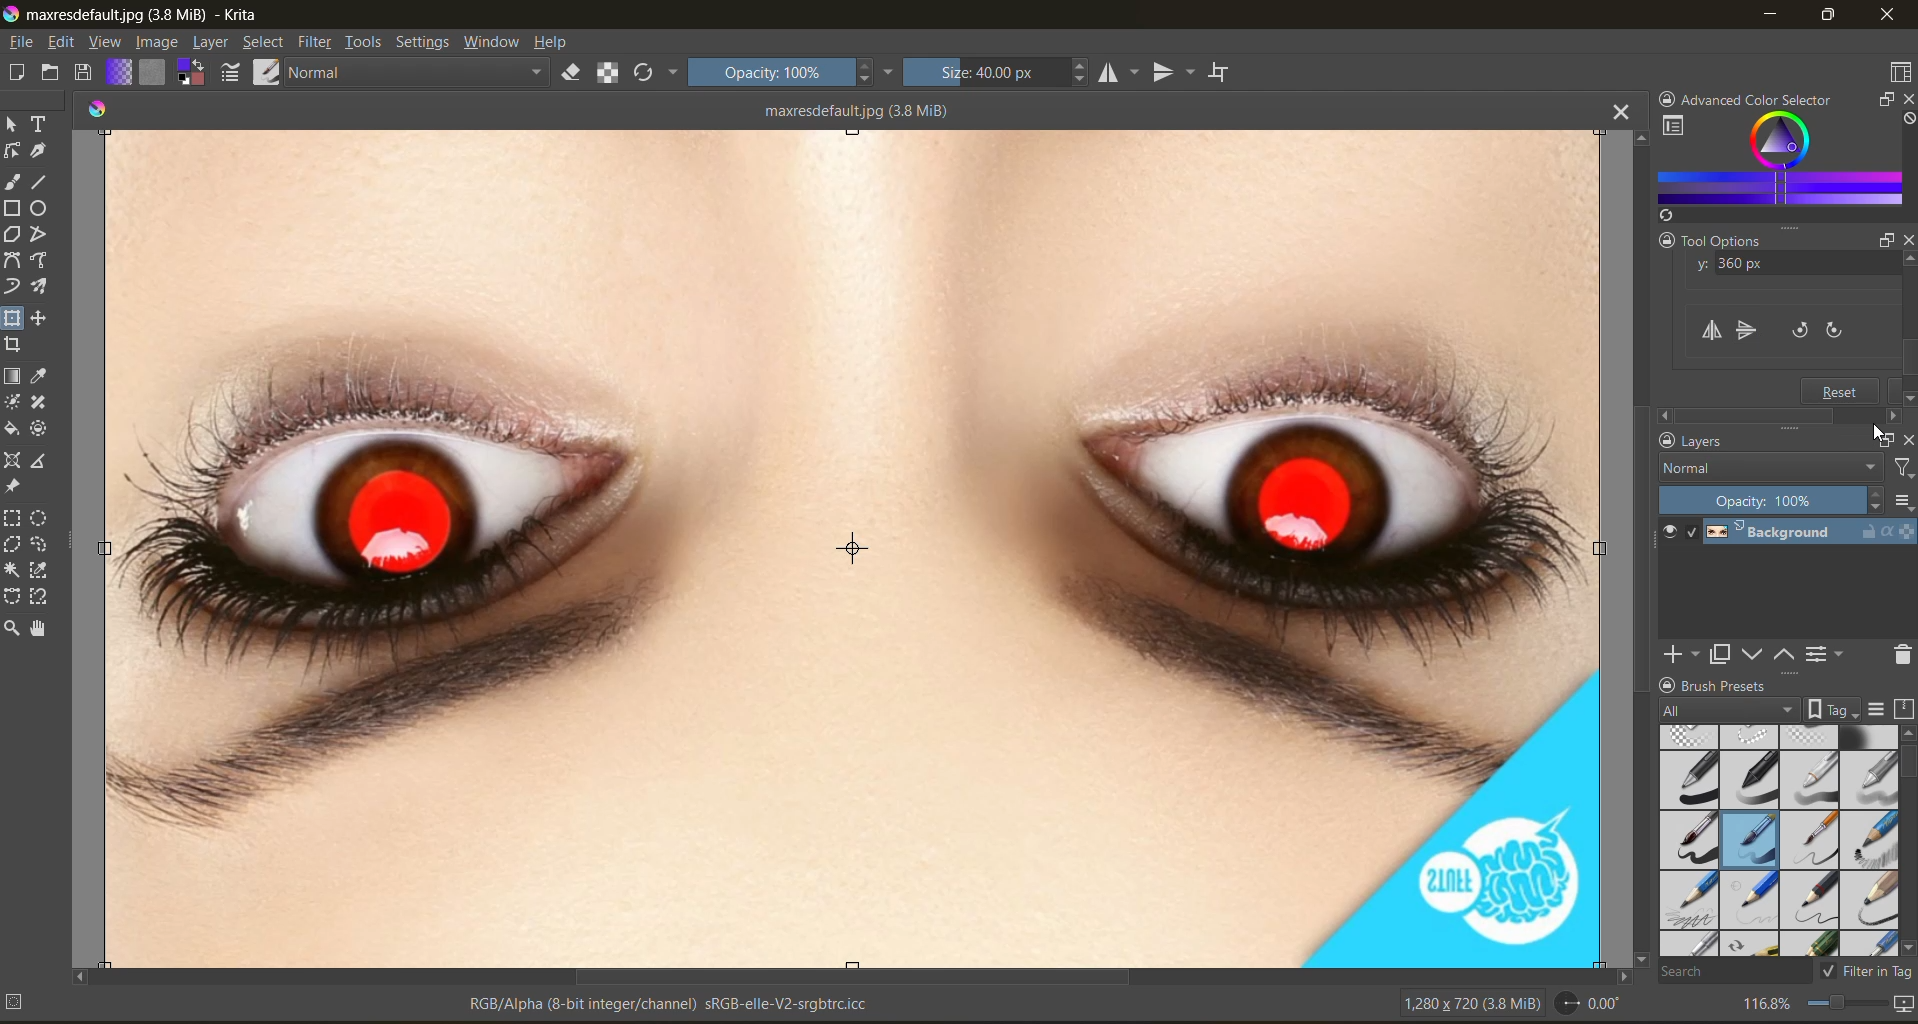 This screenshot has height=1024, width=1918. I want to click on tool, so click(12, 486).